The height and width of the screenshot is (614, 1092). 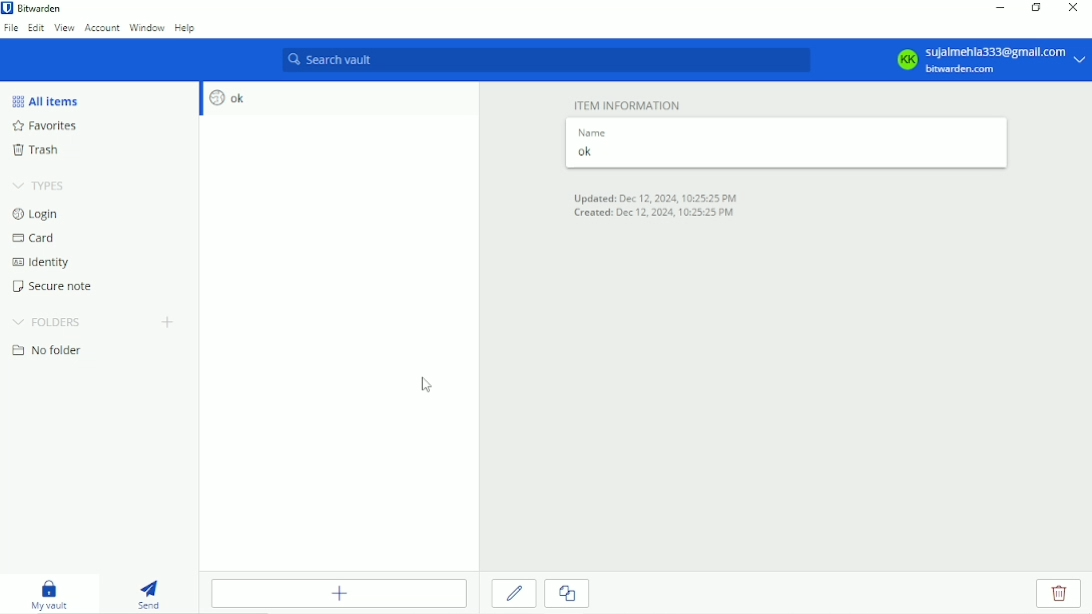 I want to click on Create folder, so click(x=169, y=324).